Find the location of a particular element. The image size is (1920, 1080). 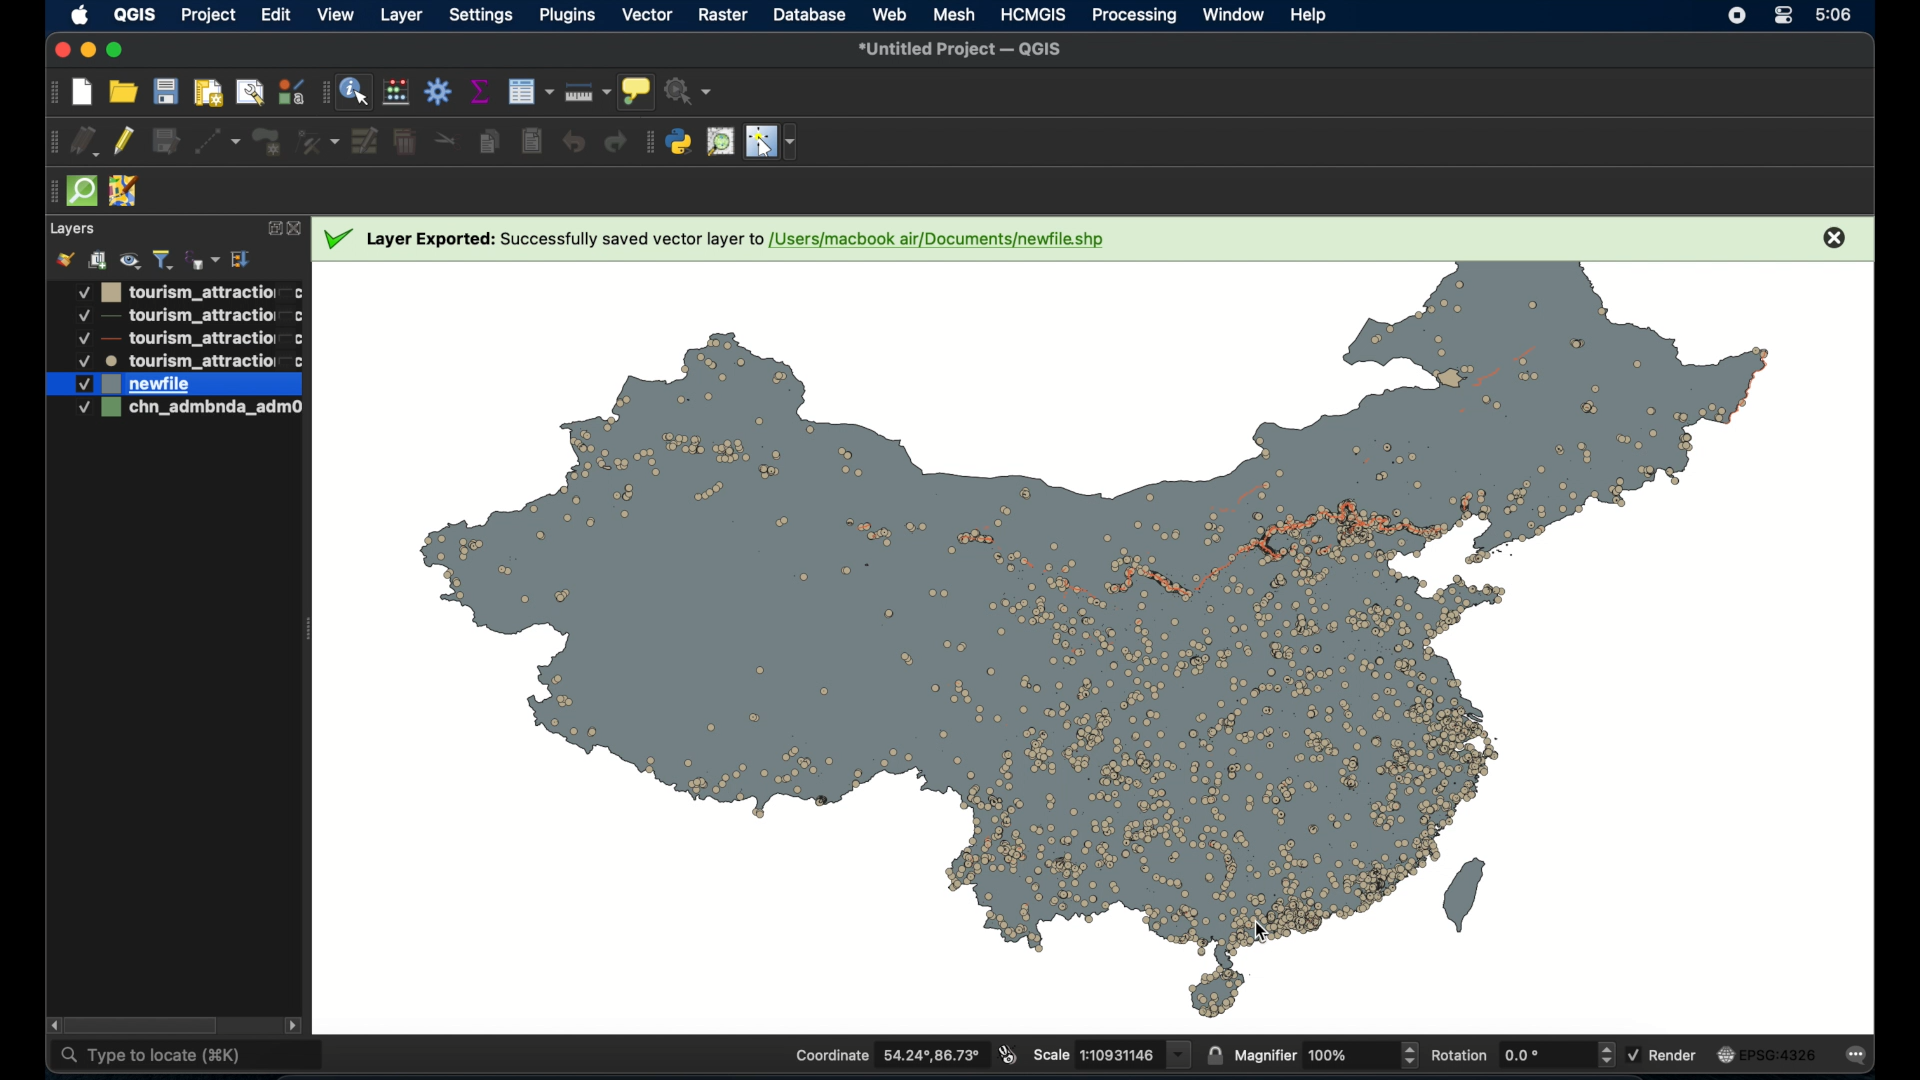

layer 4 is located at coordinates (176, 361).